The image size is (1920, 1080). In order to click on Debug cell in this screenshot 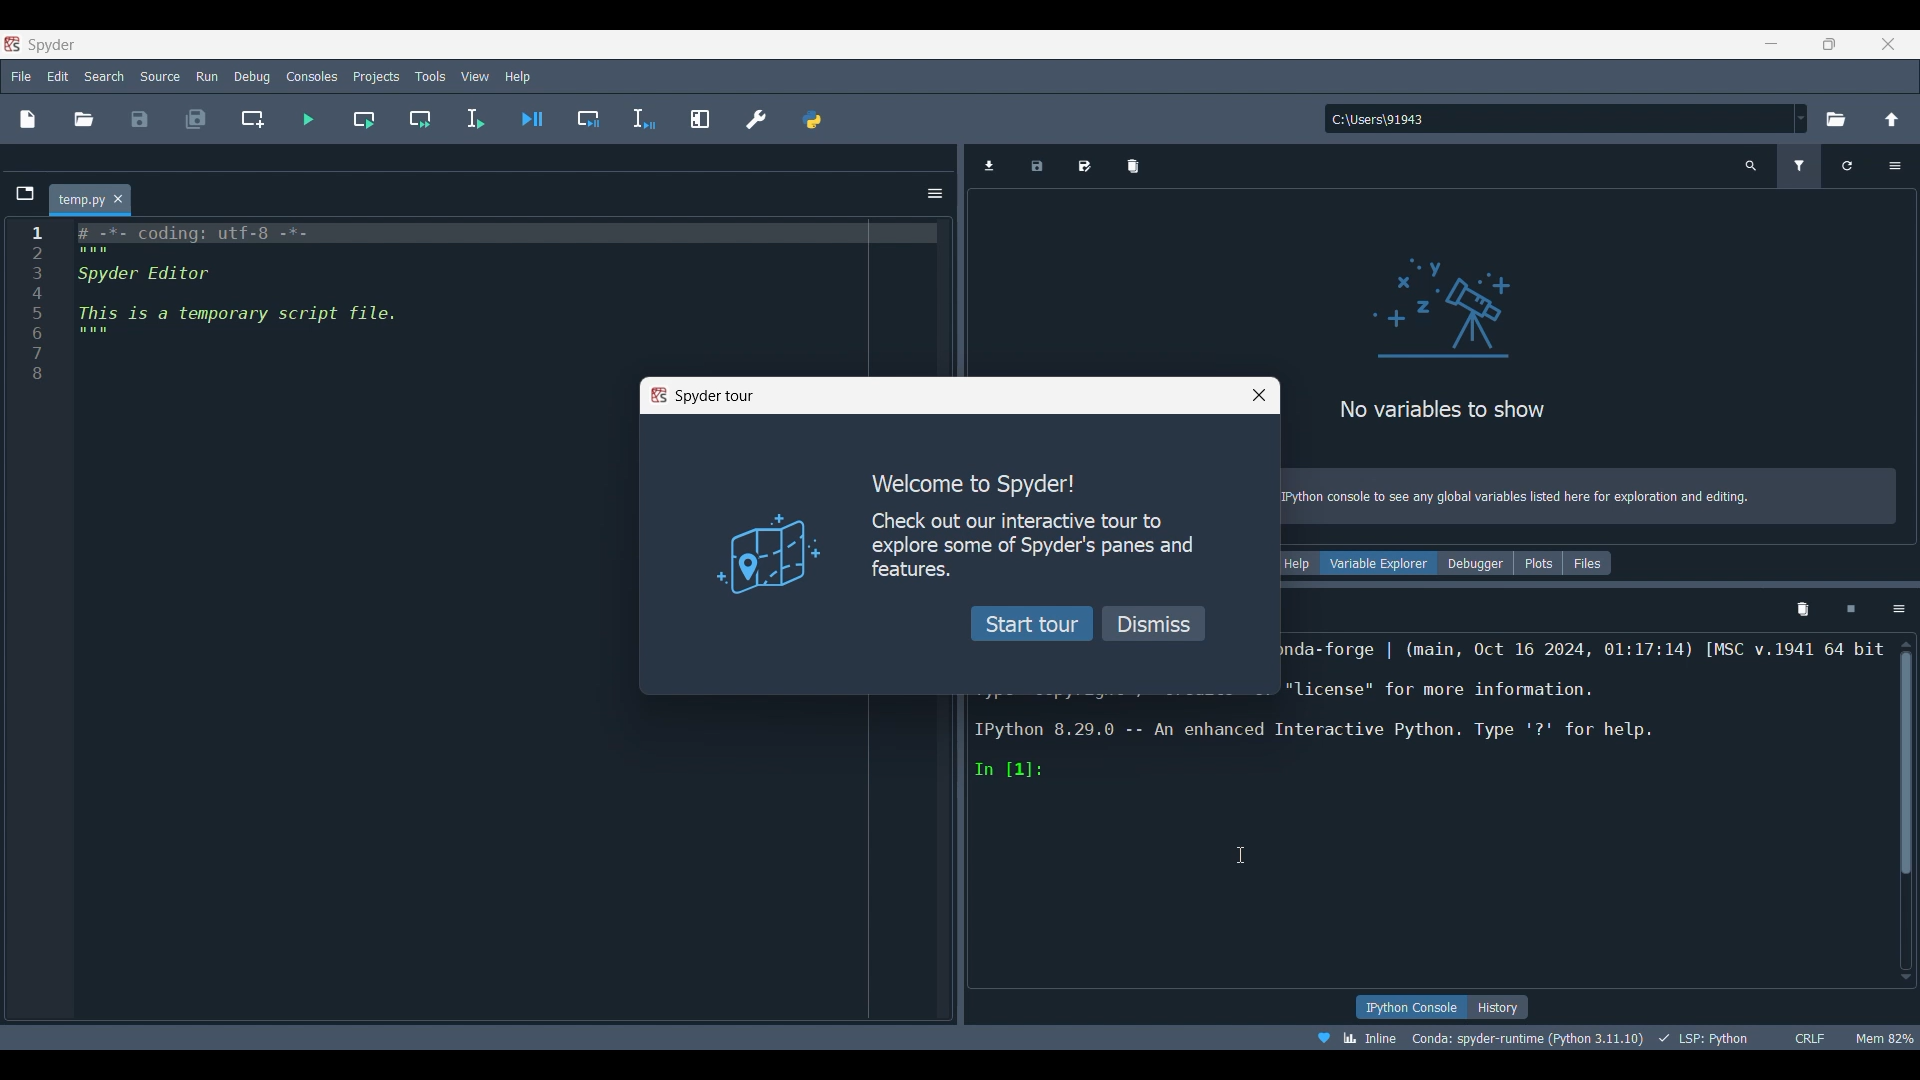, I will do `click(589, 119)`.